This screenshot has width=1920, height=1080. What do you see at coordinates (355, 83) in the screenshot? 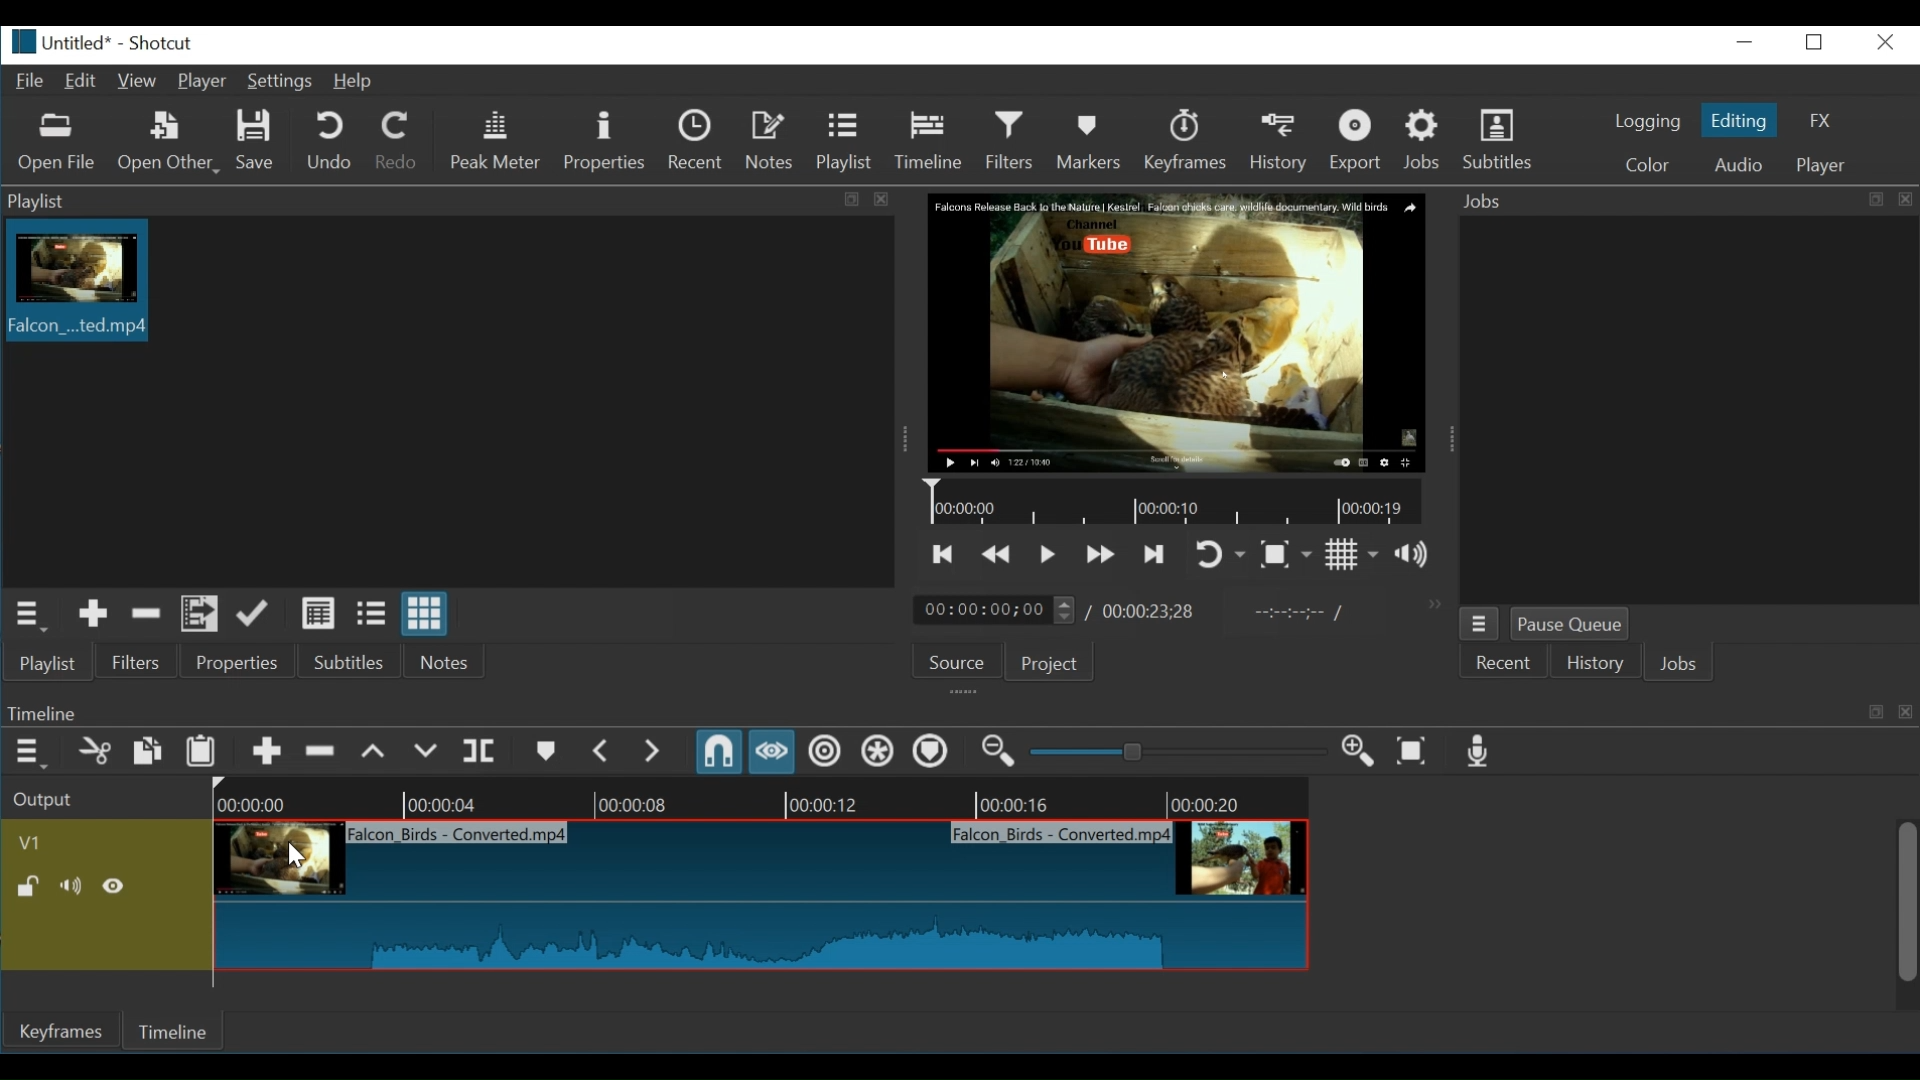
I see `Help` at bounding box center [355, 83].